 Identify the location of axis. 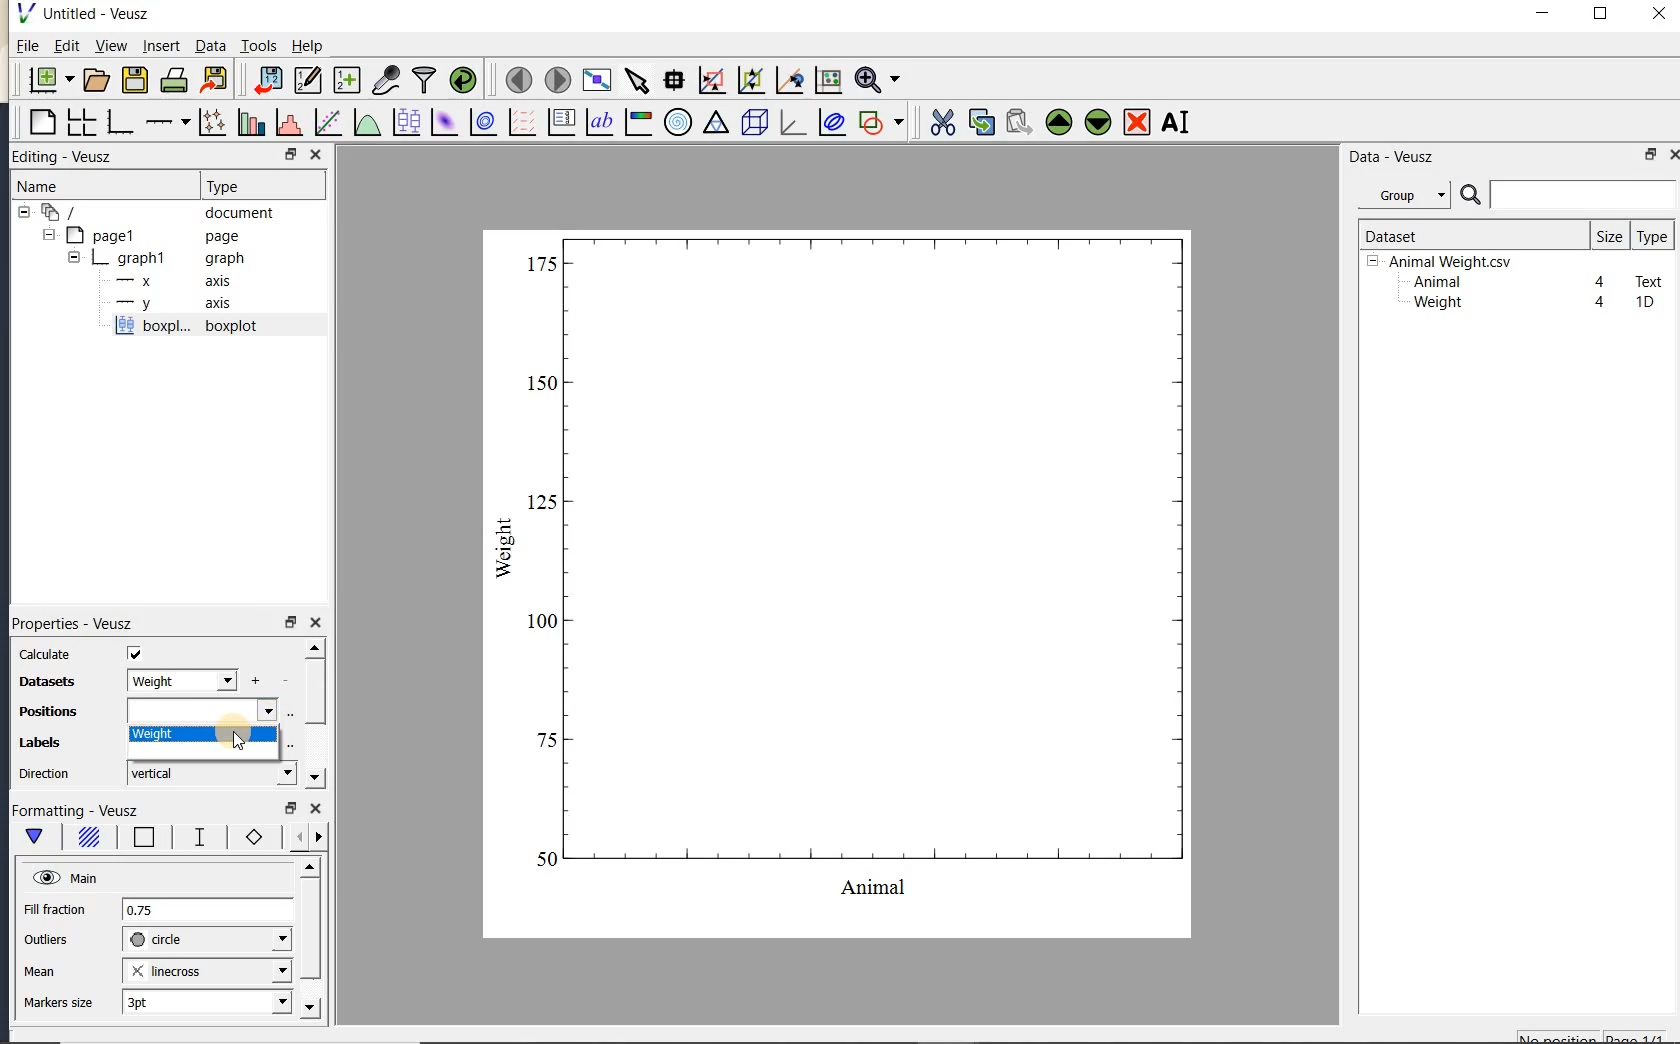
(168, 281).